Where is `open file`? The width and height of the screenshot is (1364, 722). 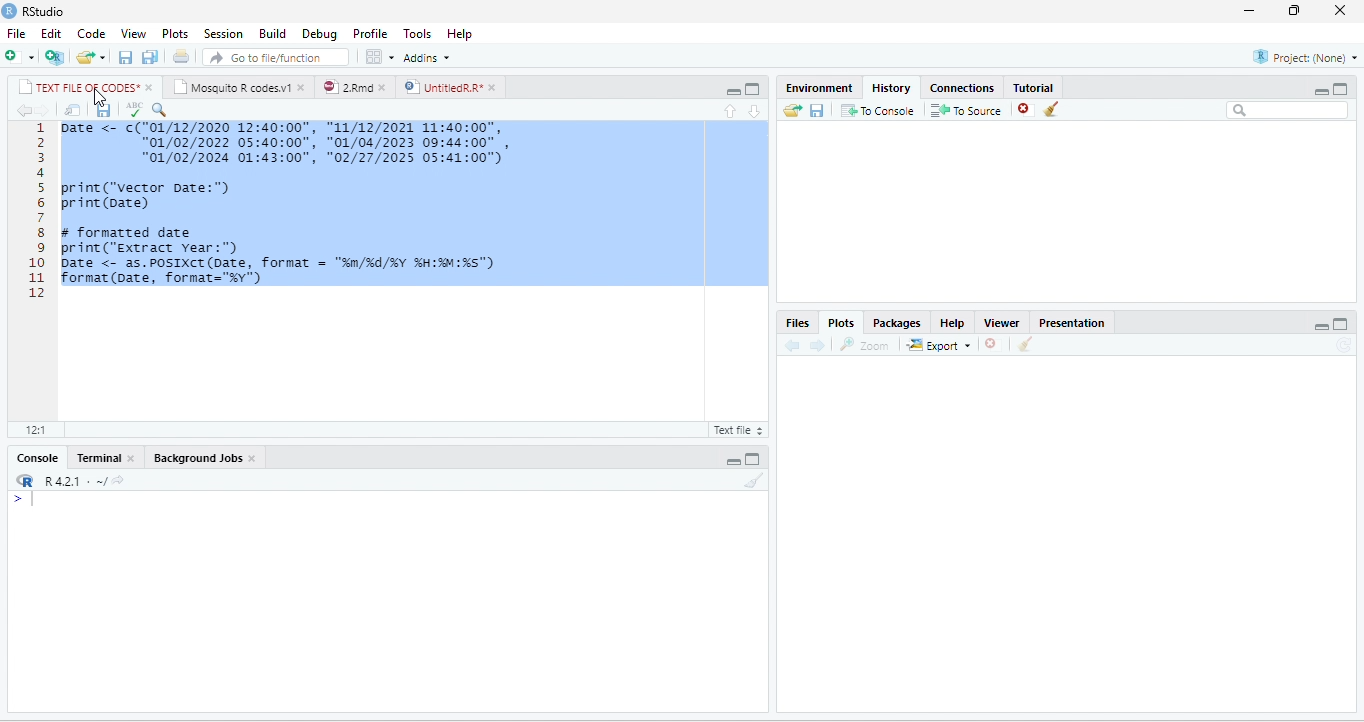
open file is located at coordinates (92, 57).